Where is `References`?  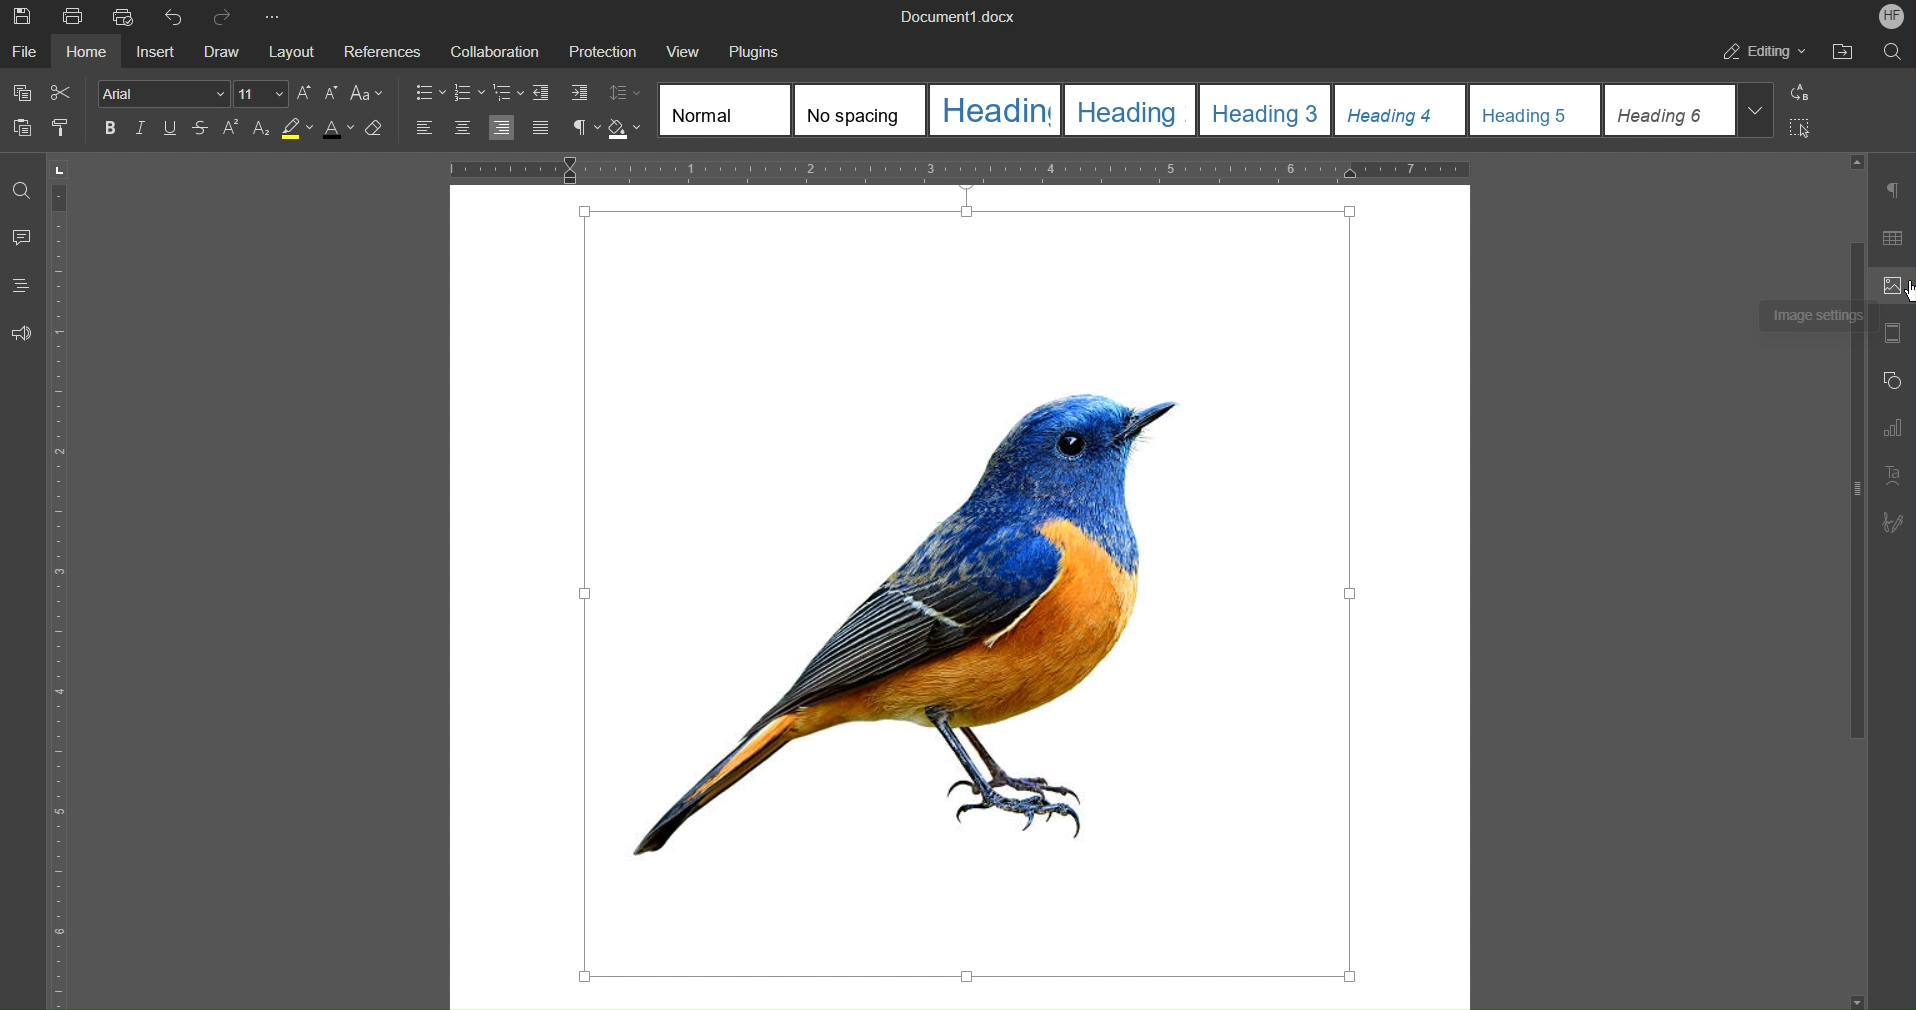
References is located at coordinates (380, 48).